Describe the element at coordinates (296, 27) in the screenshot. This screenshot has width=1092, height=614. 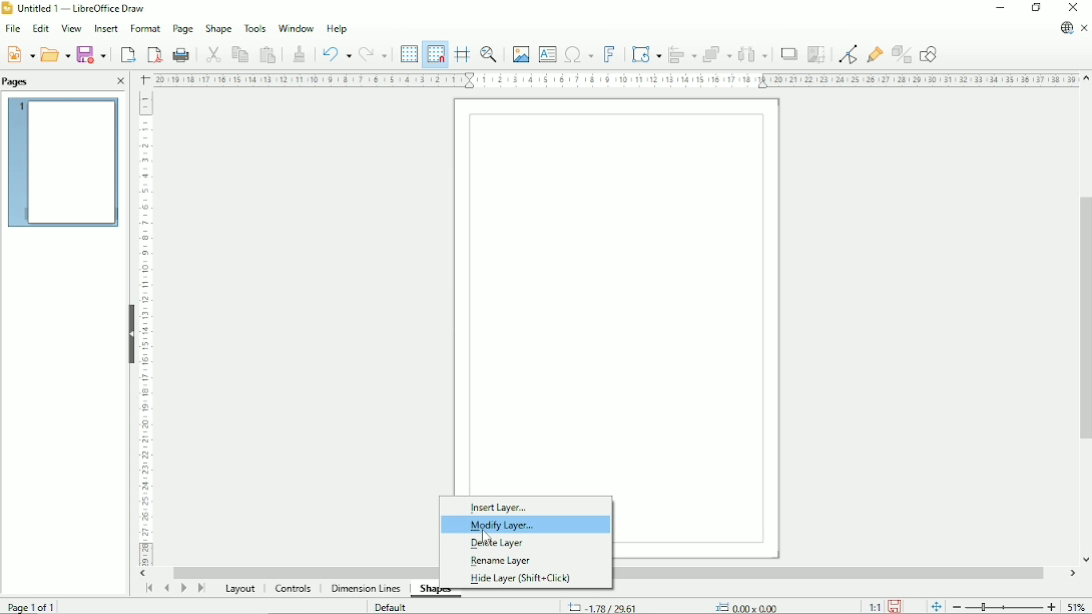
I see `Window` at that location.